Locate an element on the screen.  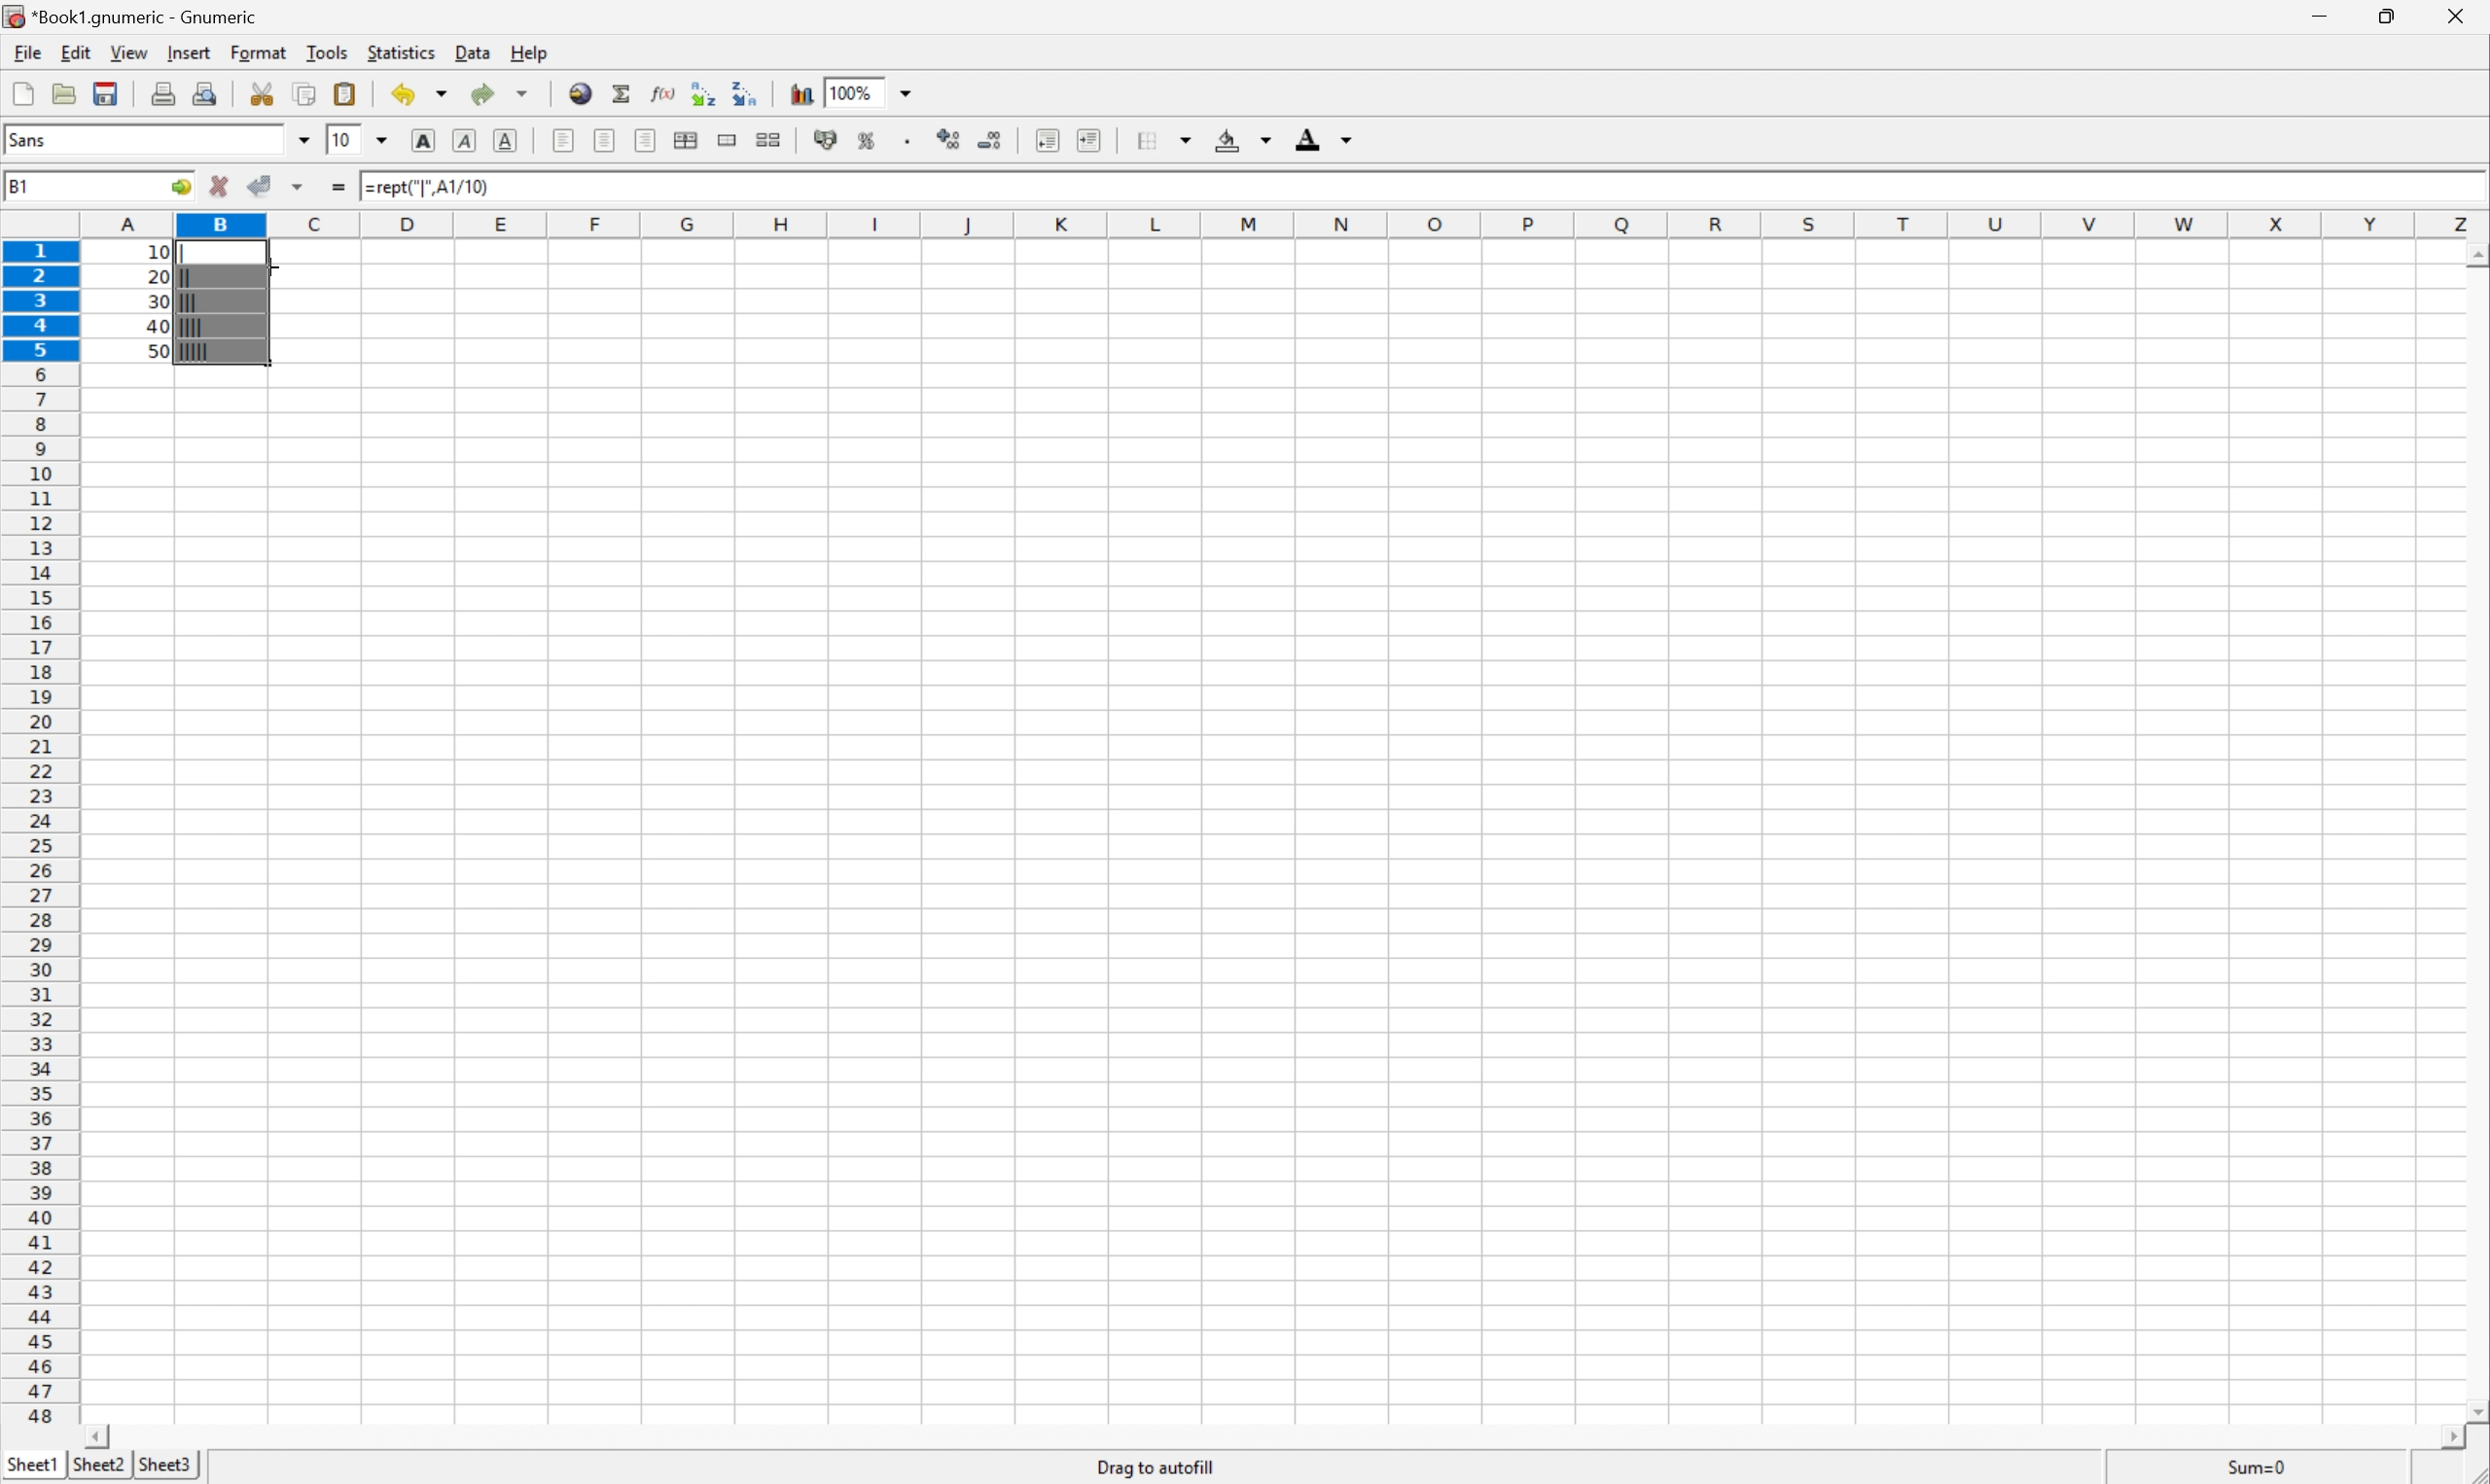
Italic is located at coordinates (466, 138).